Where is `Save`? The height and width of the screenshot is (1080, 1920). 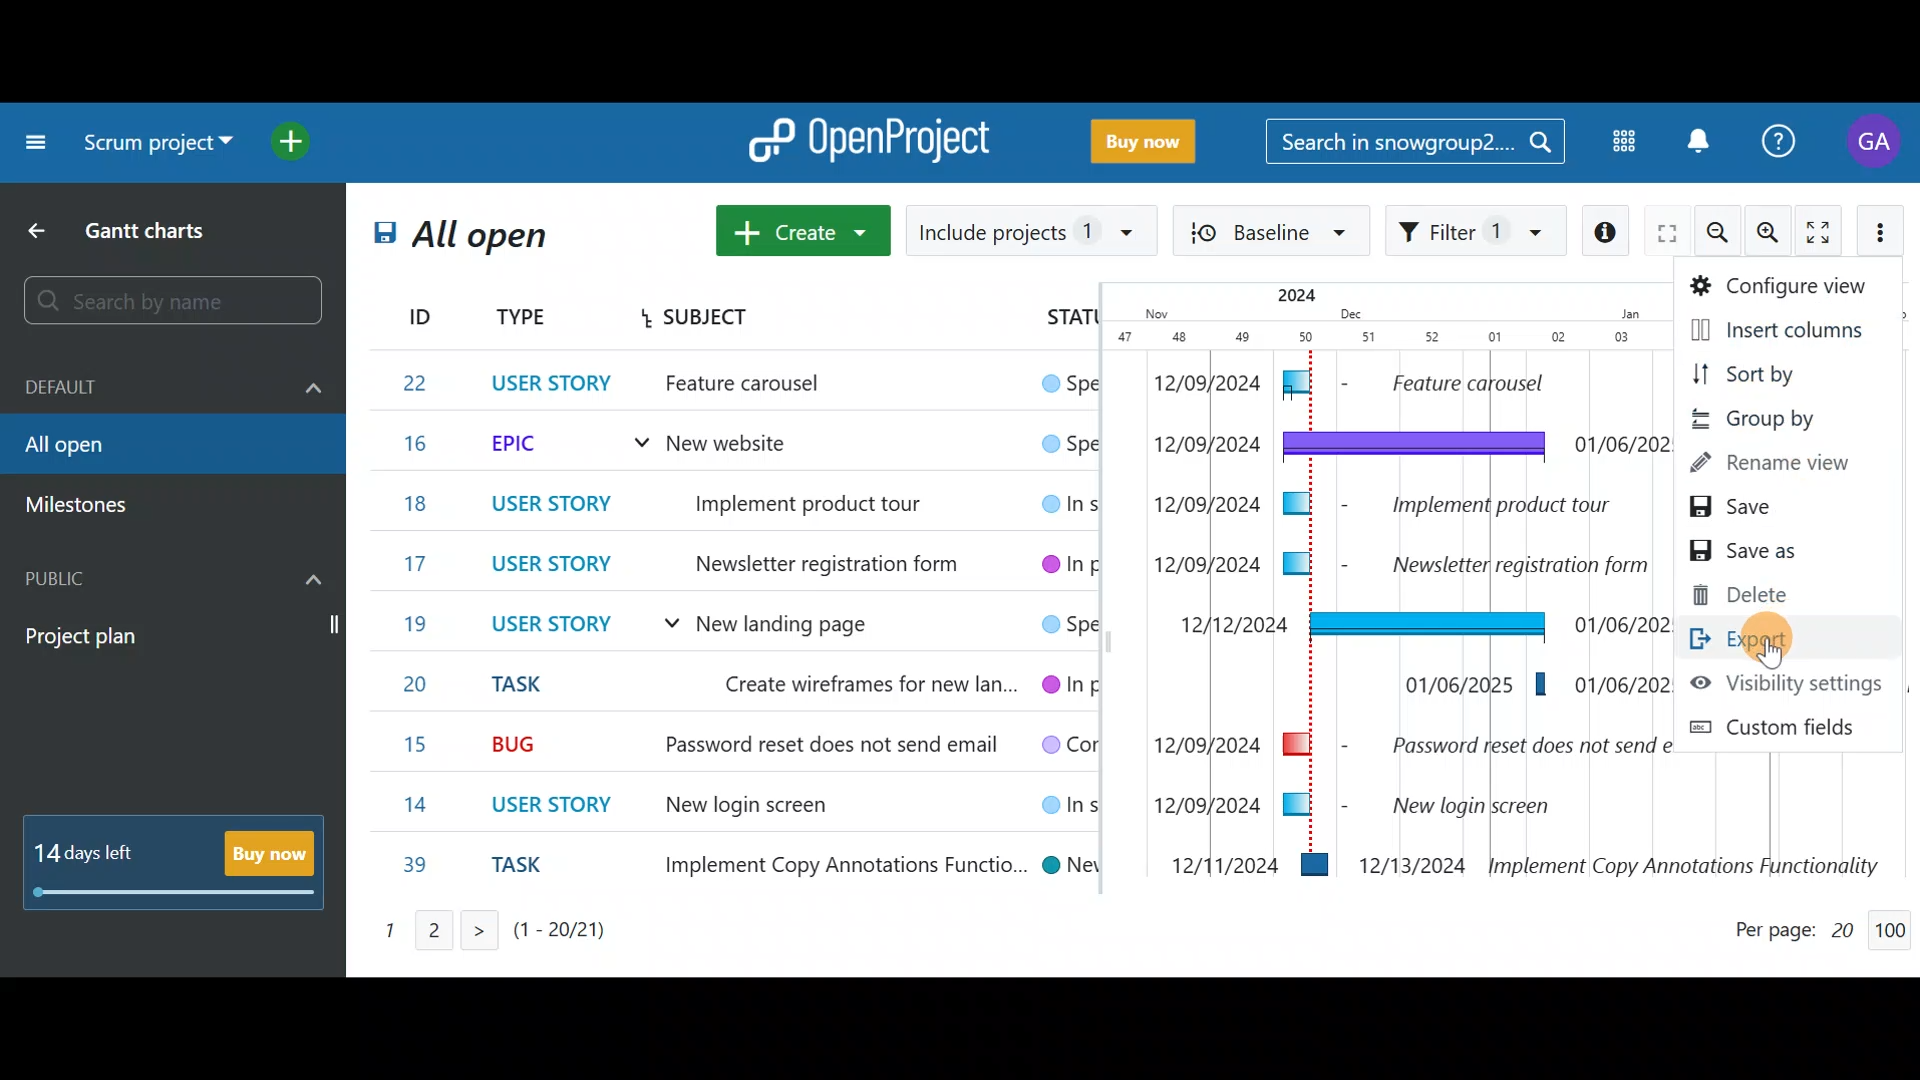
Save is located at coordinates (1759, 508).